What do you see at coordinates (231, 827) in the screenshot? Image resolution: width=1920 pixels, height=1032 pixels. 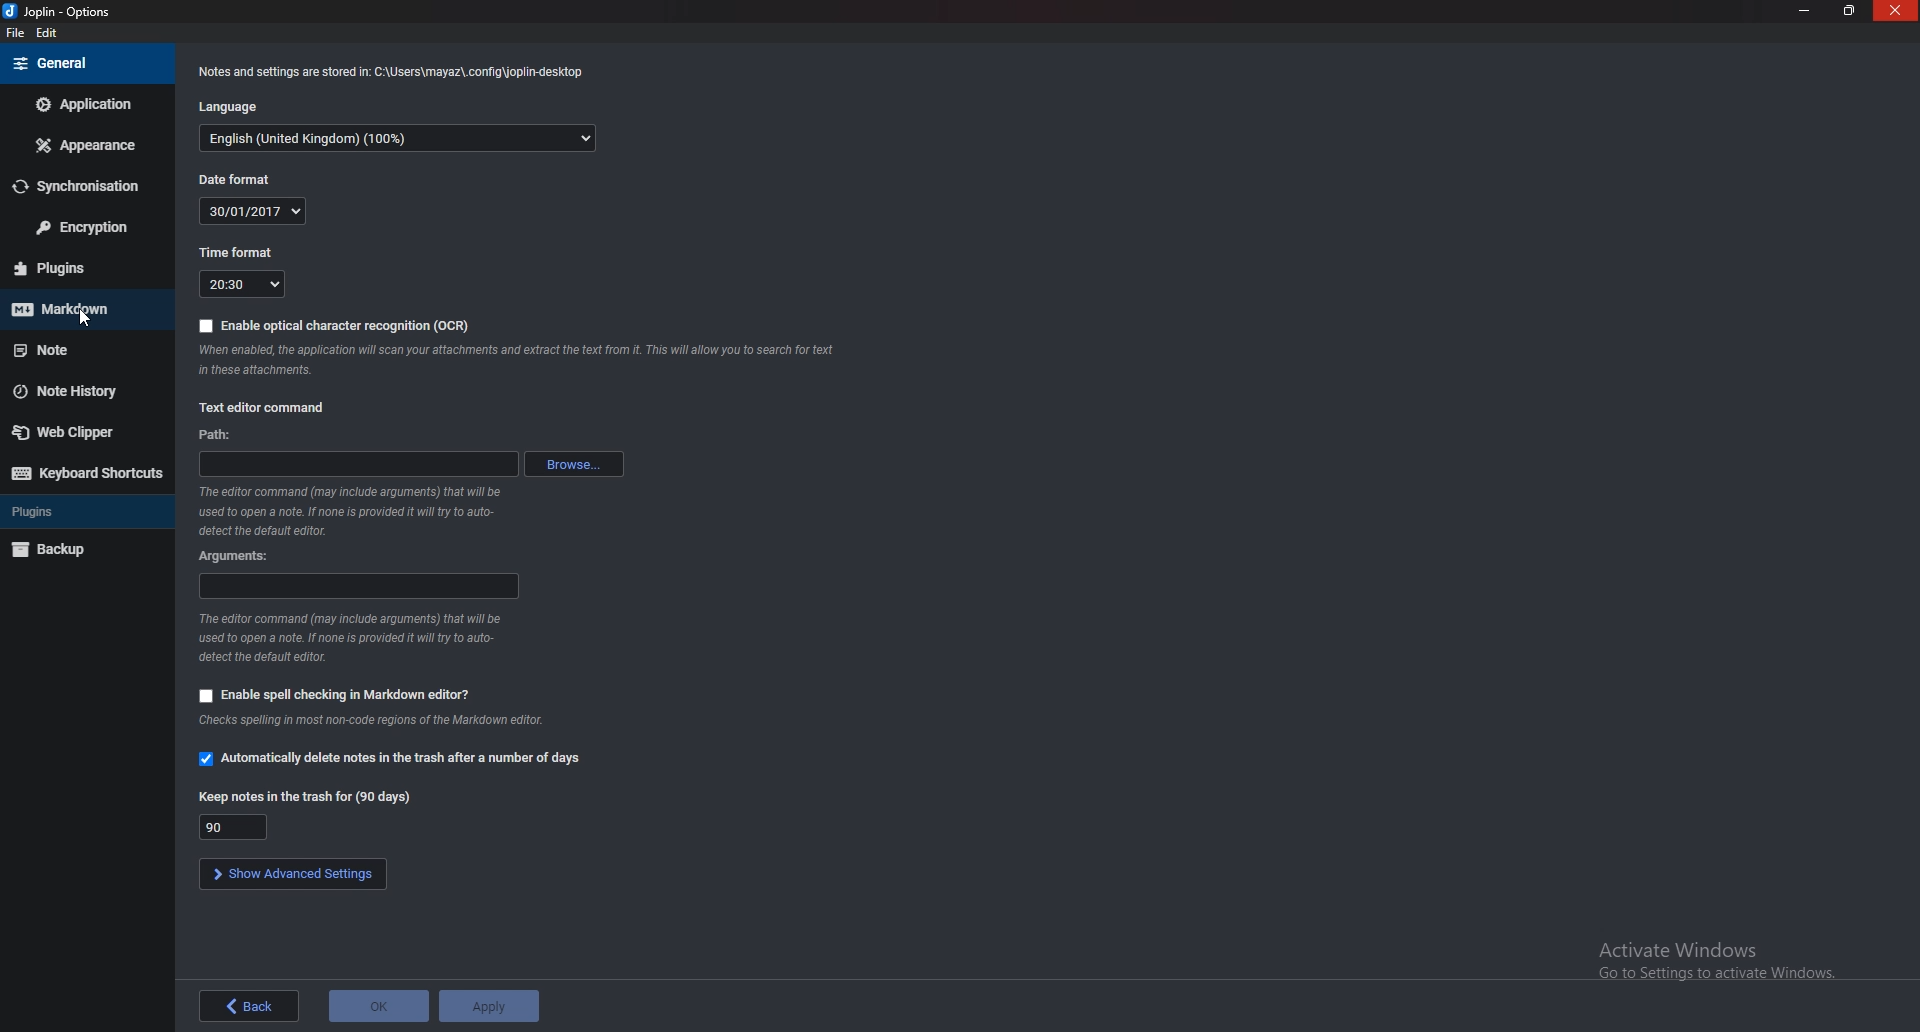 I see `90` at bounding box center [231, 827].